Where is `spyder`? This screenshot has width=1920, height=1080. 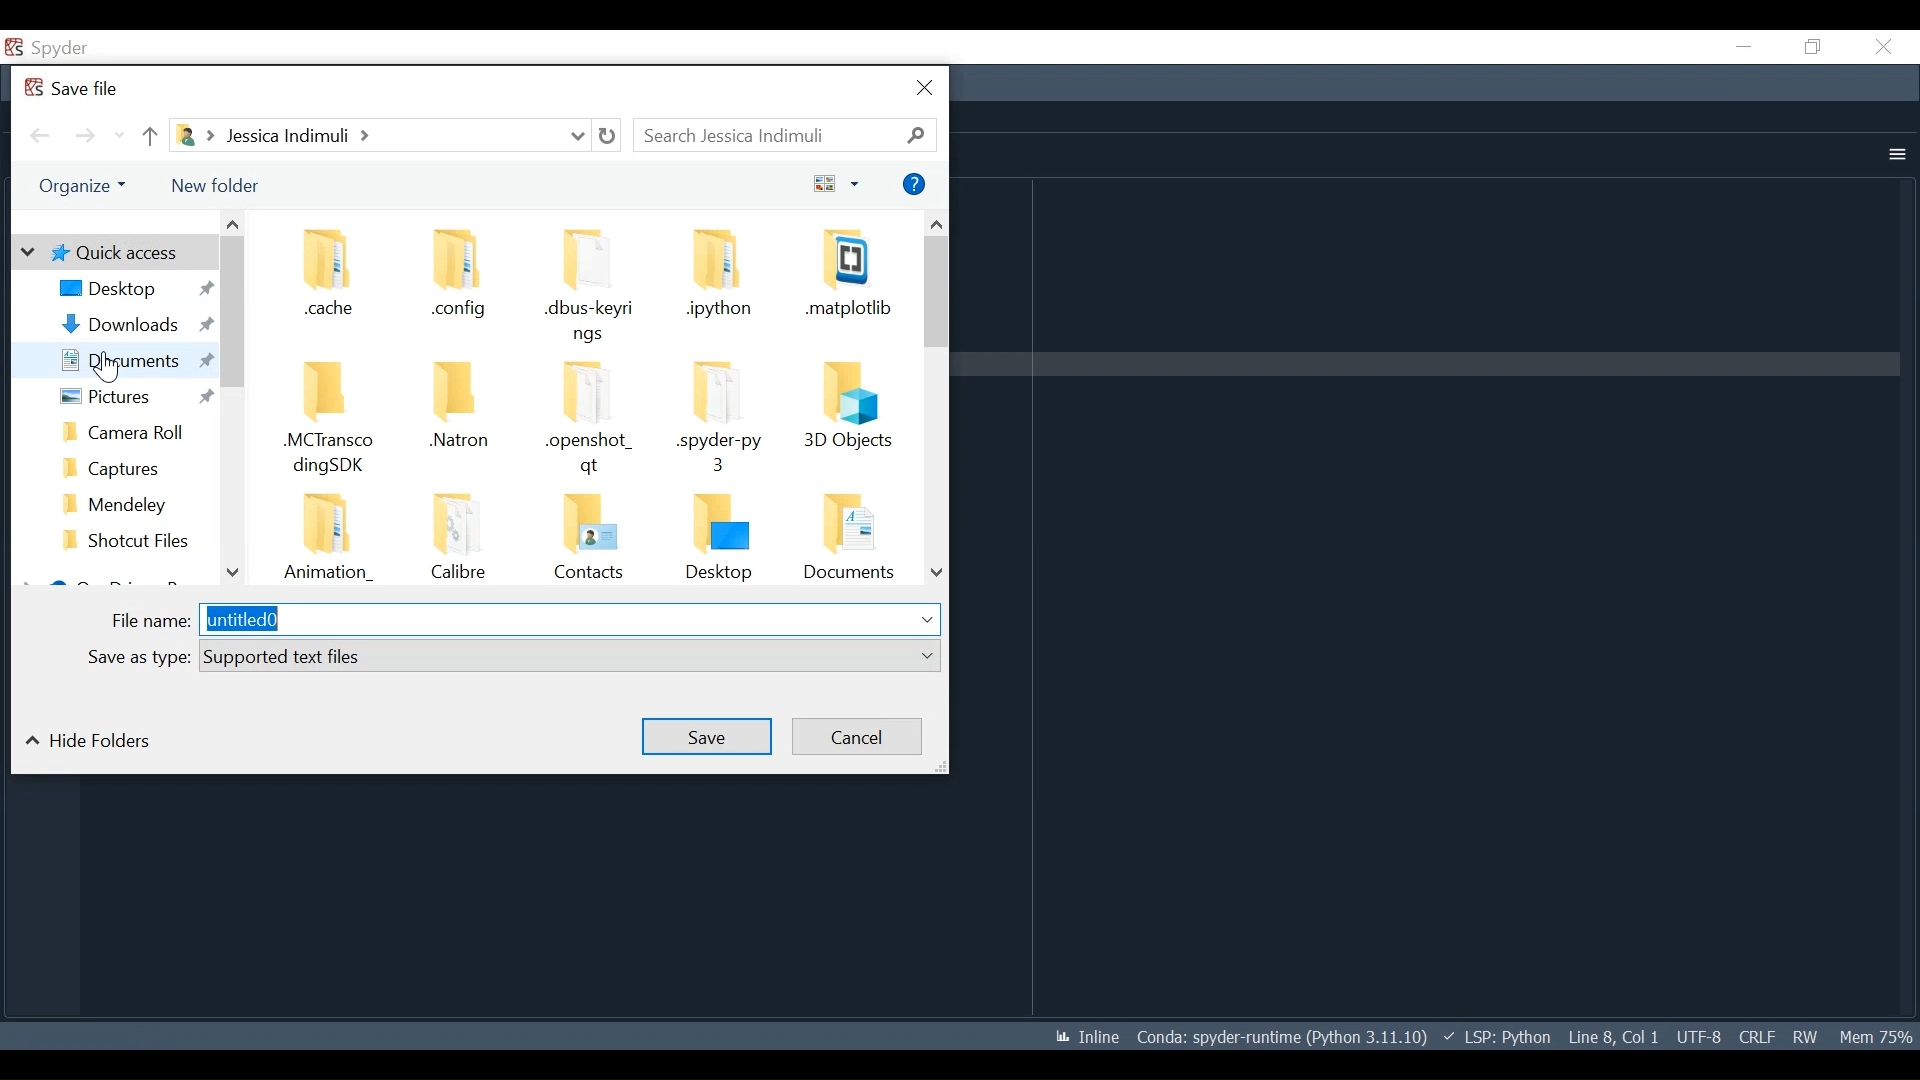
spyder is located at coordinates (75, 48).